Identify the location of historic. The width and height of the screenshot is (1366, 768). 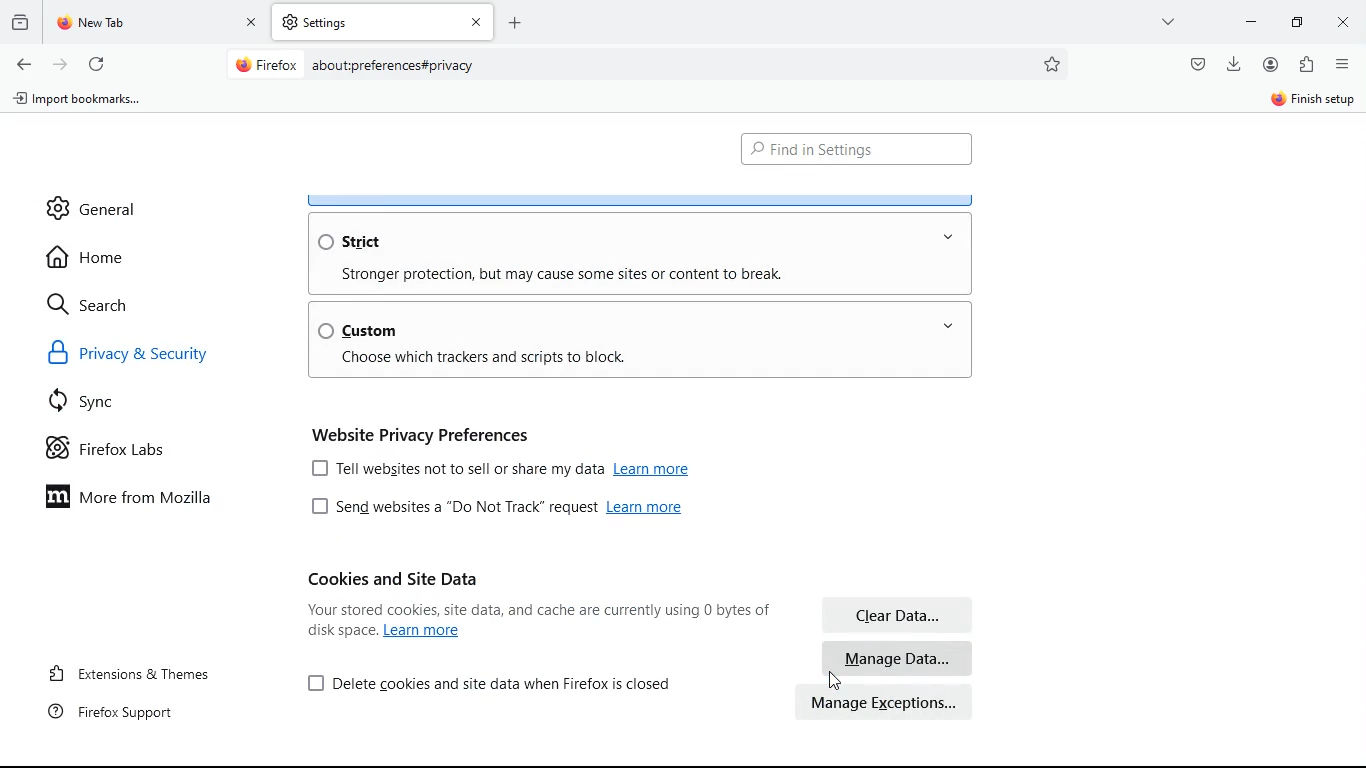
(23, 21).